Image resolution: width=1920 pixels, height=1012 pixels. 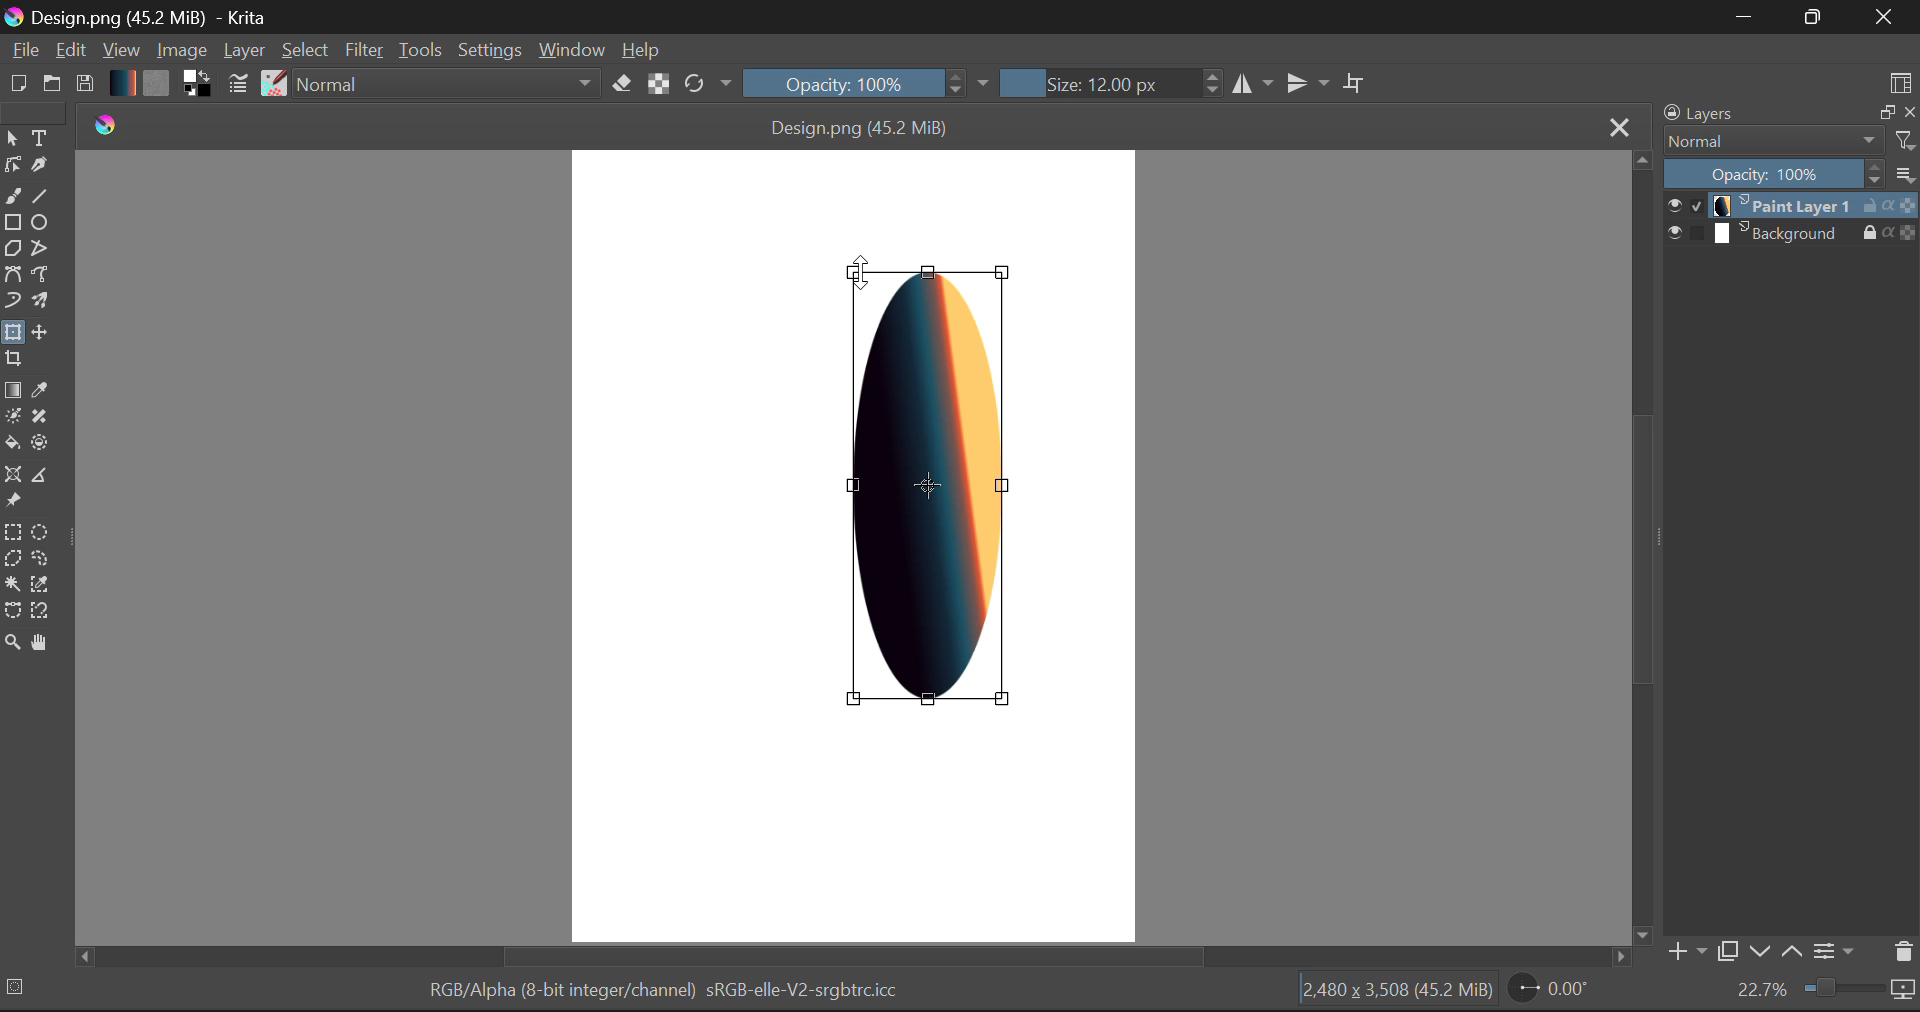 I want to click on Zoom, so click(x=1825, y=992).